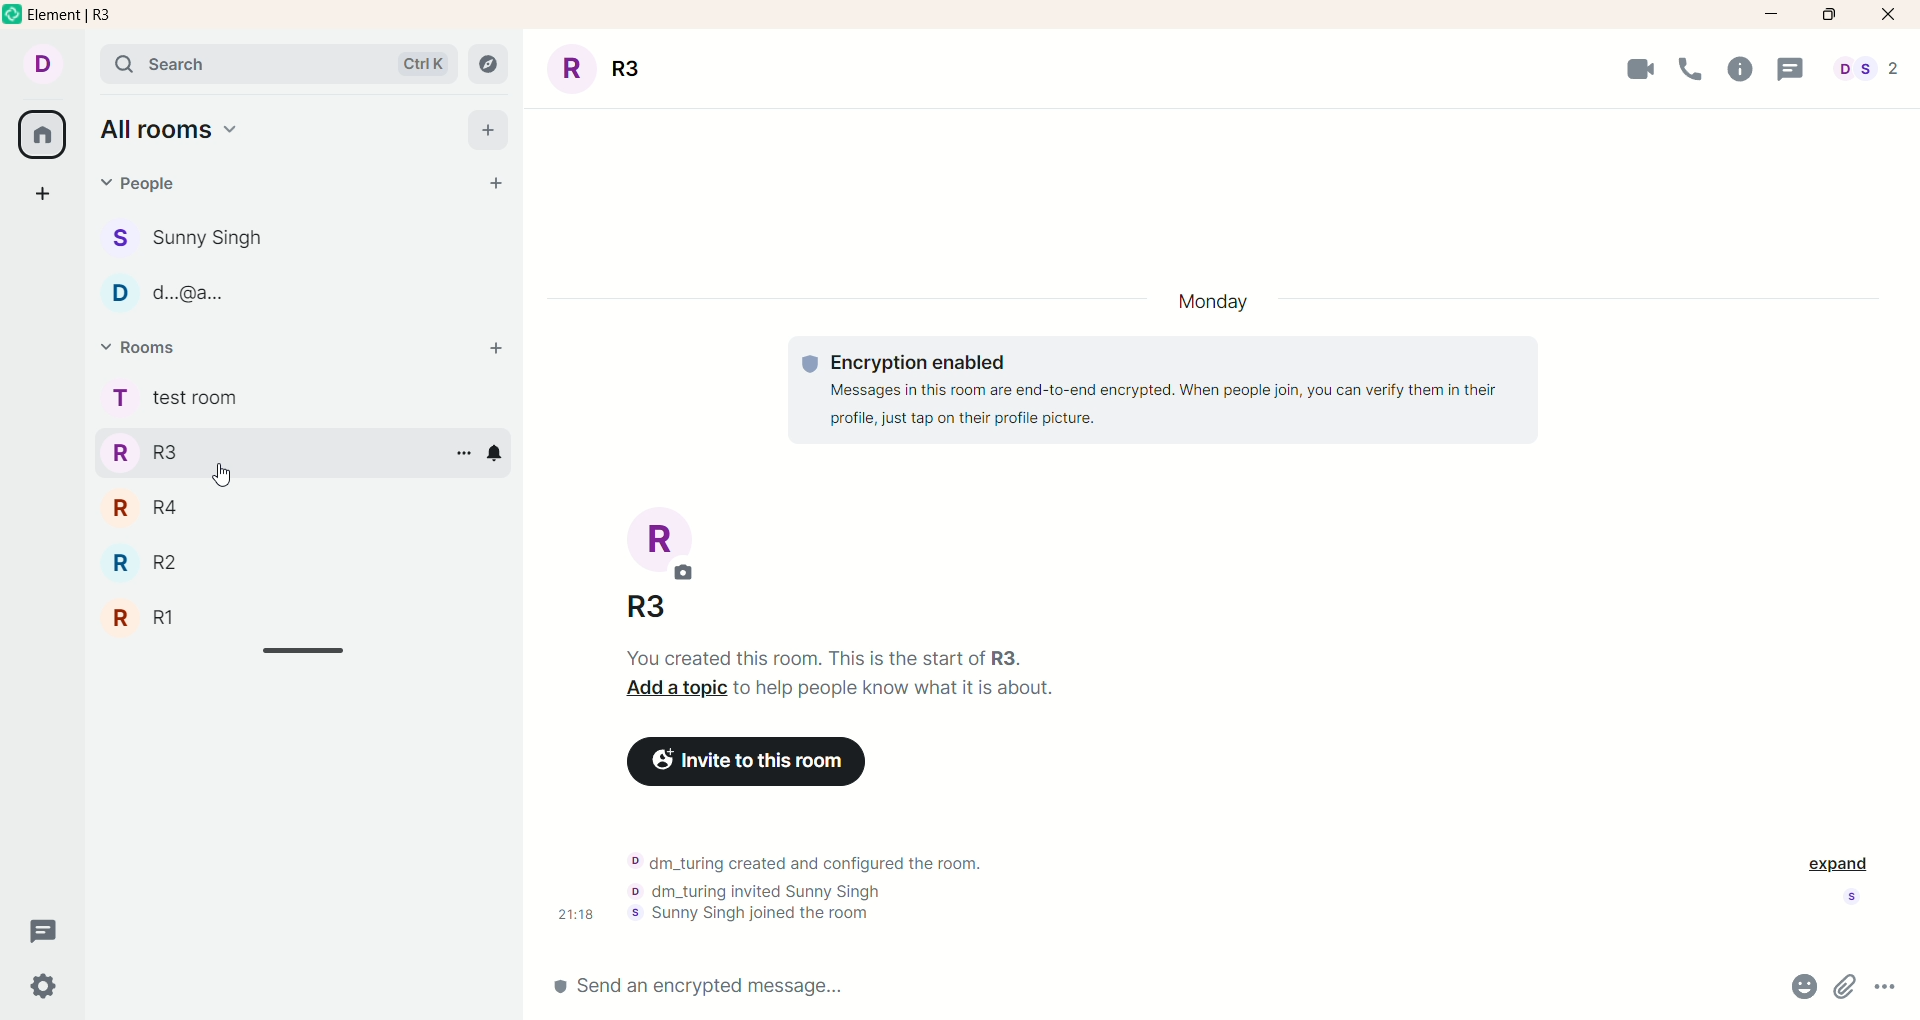  Describe the element at coordinates (807, 891) in the screenshot. I see `text` at that location.